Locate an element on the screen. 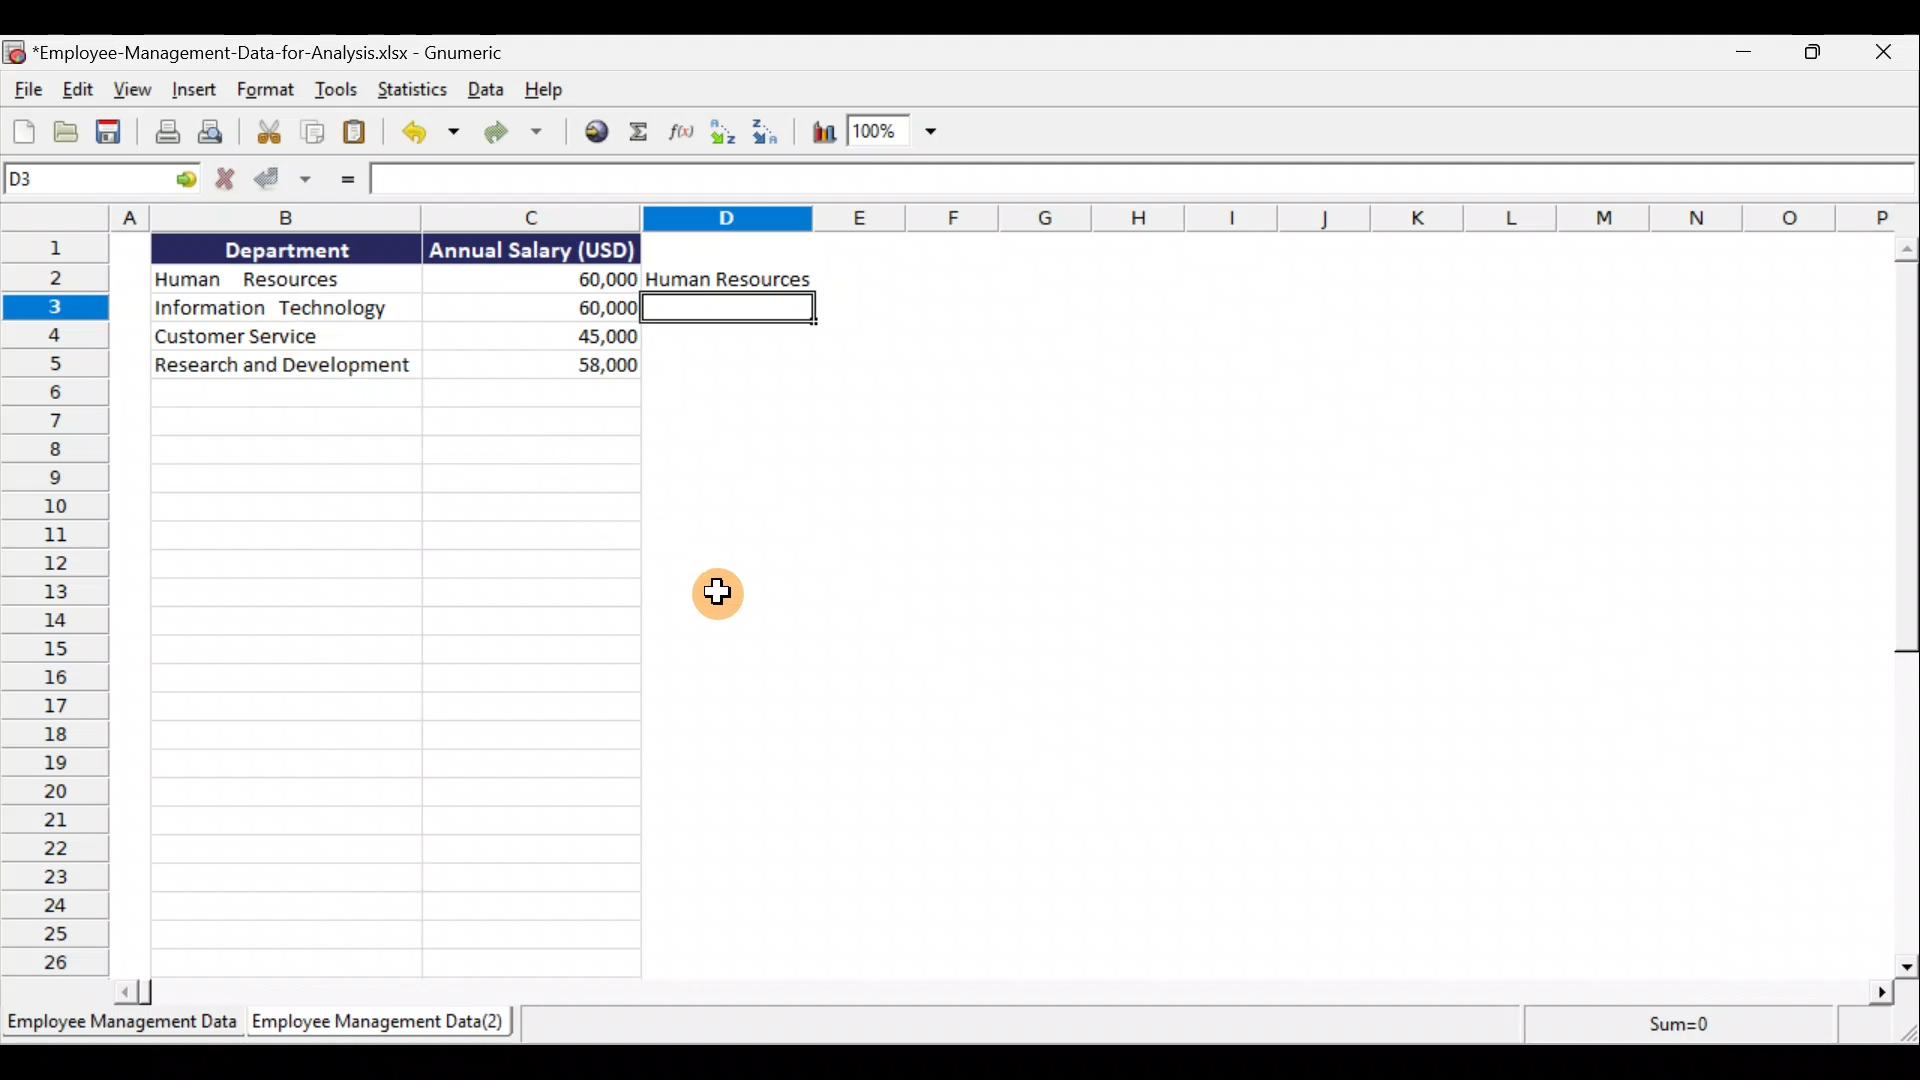  Cut the selection is located at coordinates (267, 132).